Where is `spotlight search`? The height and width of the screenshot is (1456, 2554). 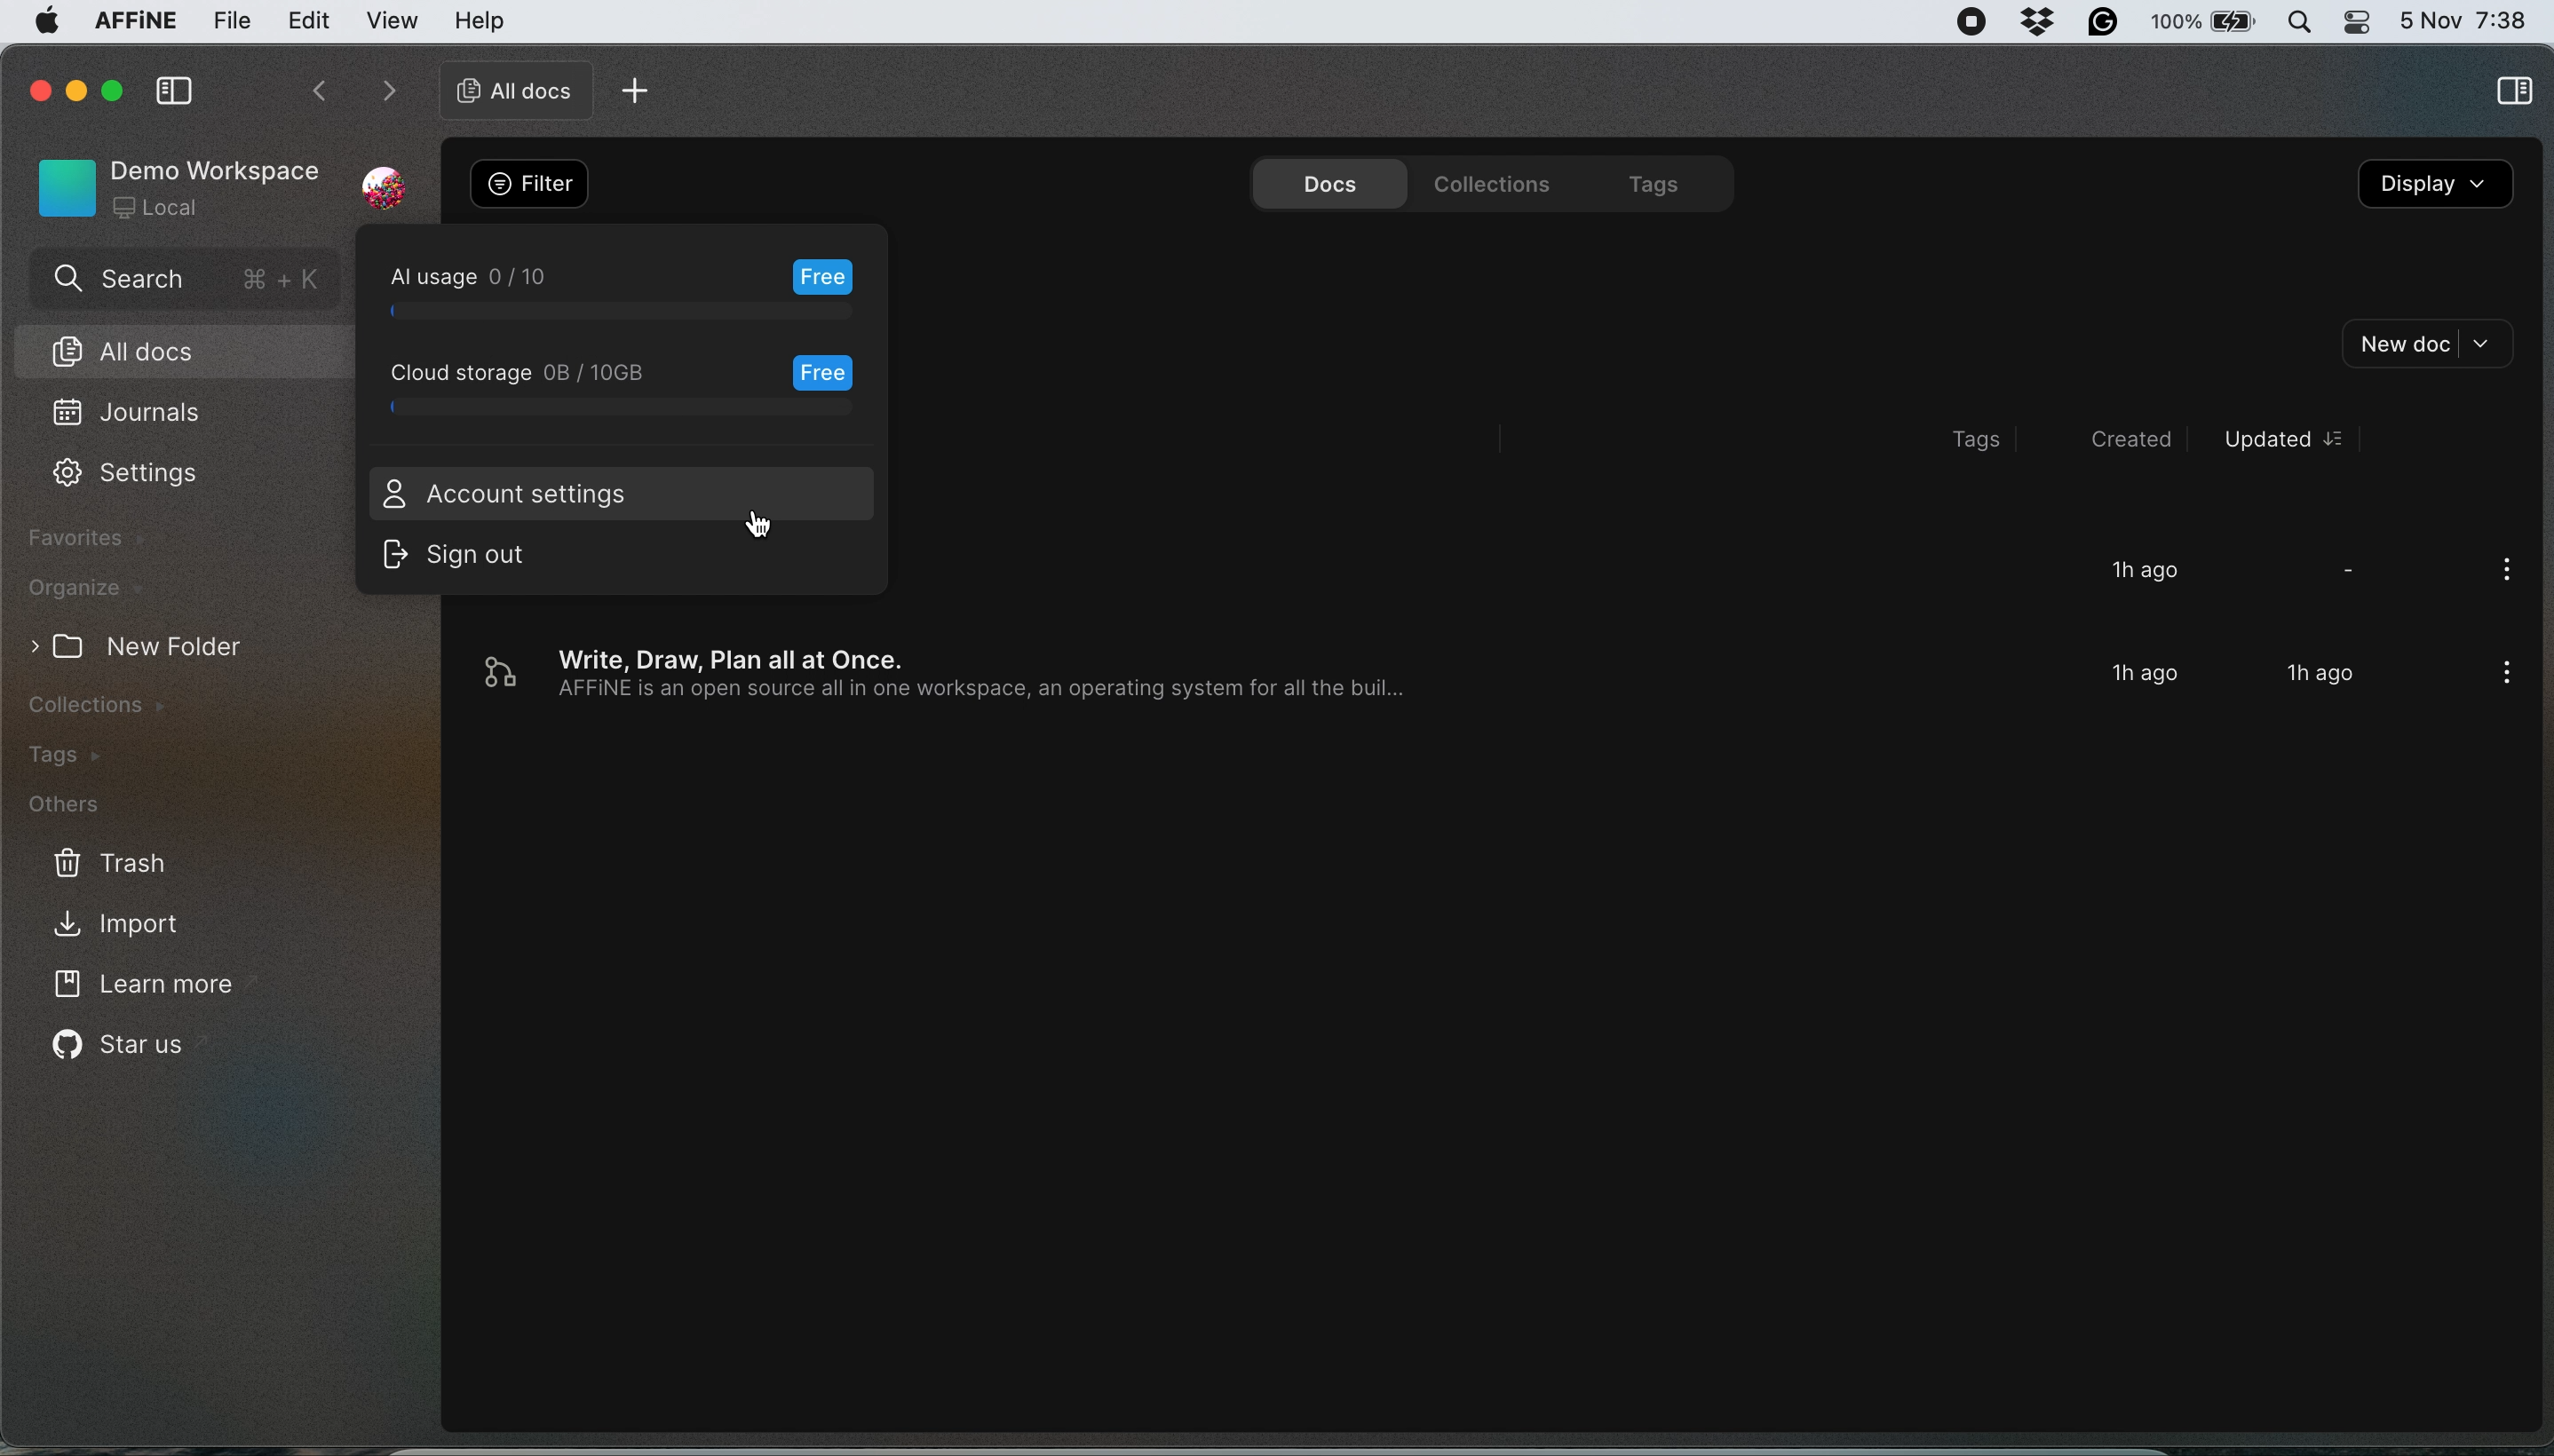 spotlight search is located at coordinates (2301, 21).